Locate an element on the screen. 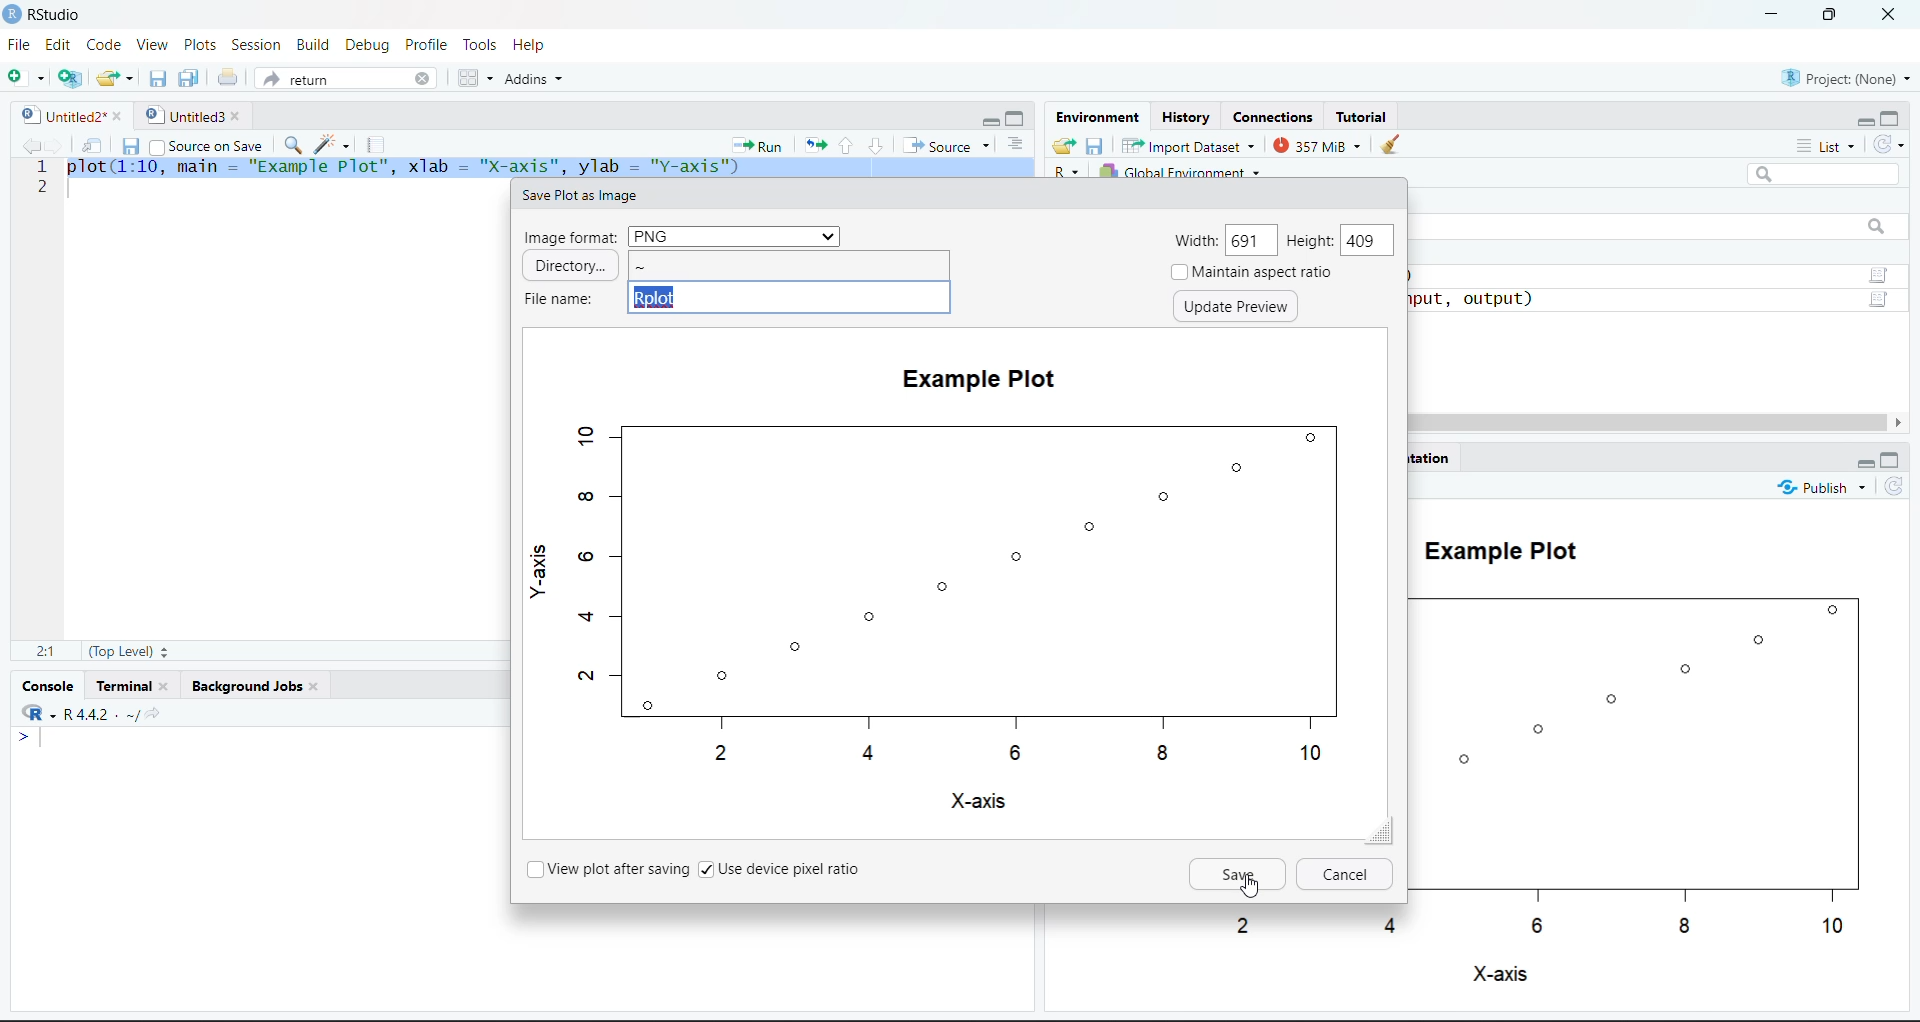 The height and width of the screenshot is (1022, 1920). X-axis is located at coordinates (976, 801).